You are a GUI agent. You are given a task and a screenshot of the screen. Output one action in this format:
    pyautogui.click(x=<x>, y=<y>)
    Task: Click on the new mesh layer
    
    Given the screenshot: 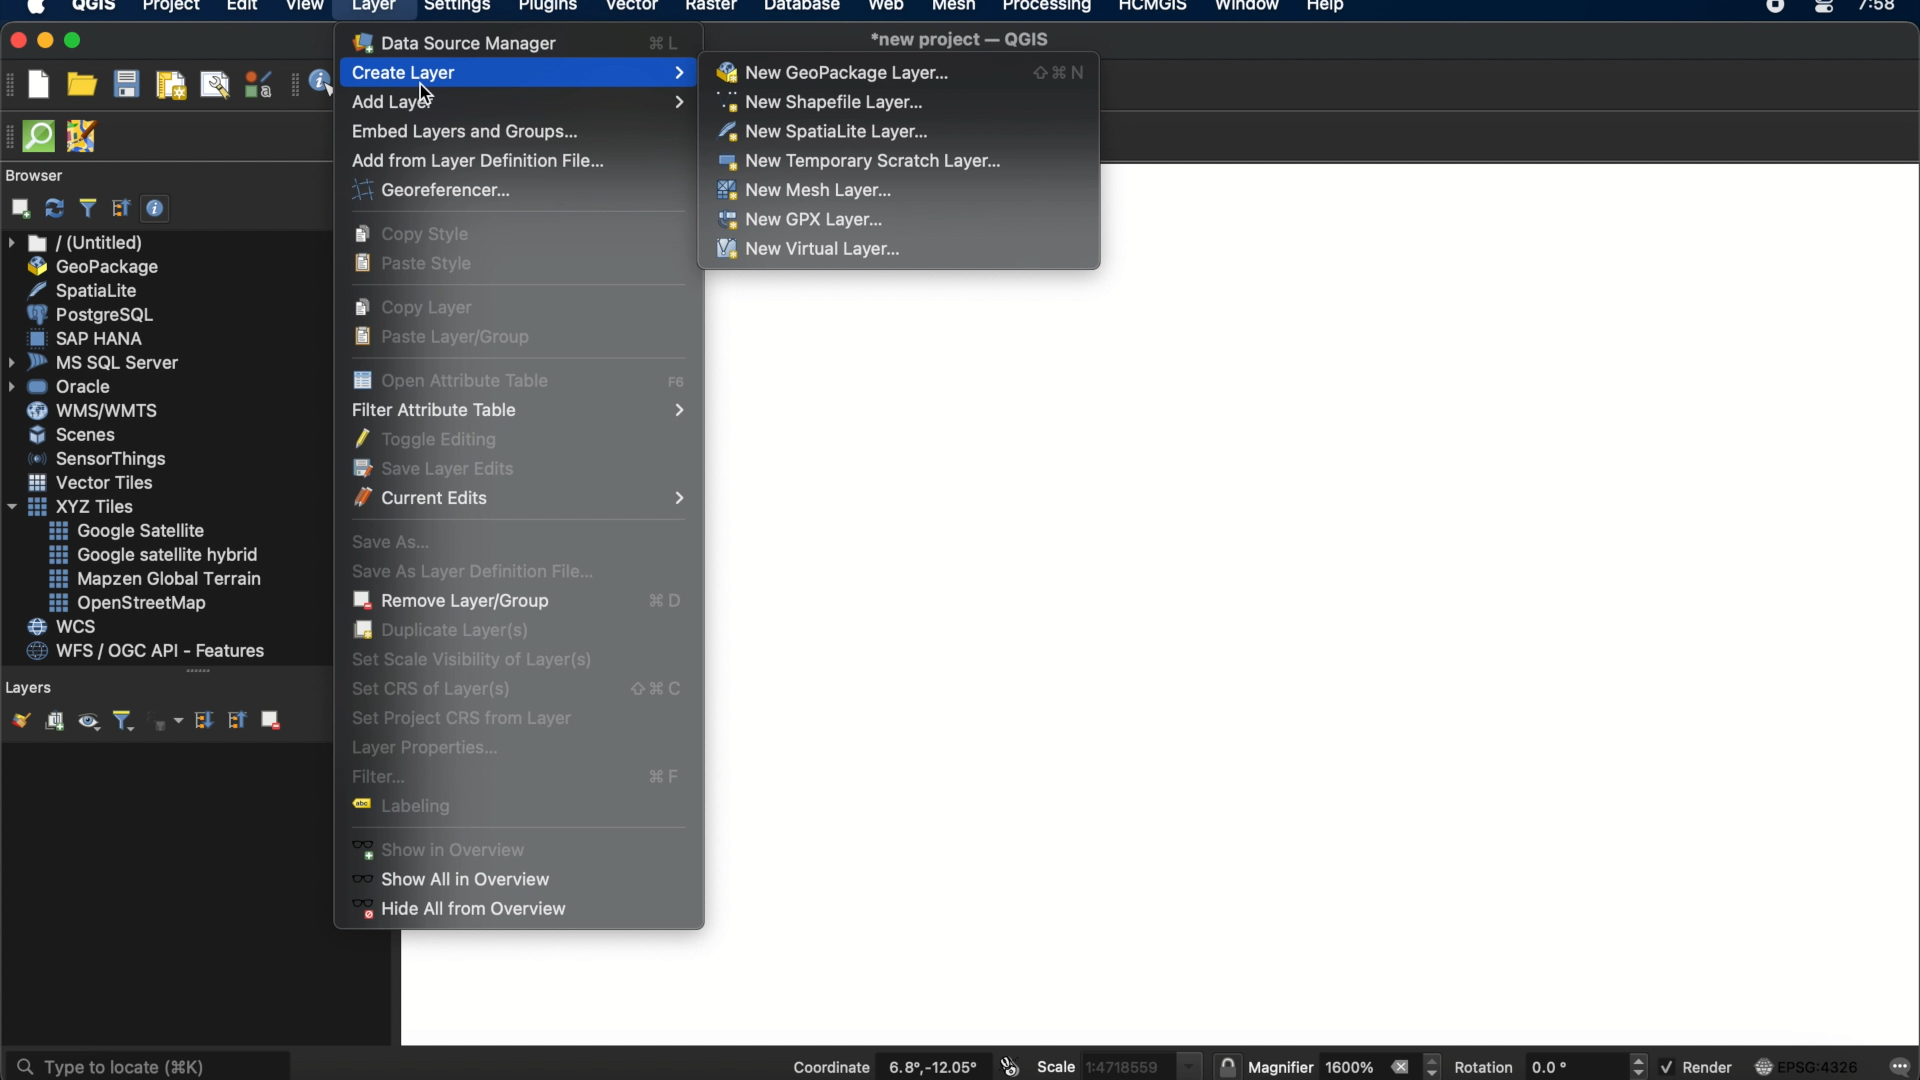 What is the action you would take?
    pyautogui.click(x=807, y=192)
    